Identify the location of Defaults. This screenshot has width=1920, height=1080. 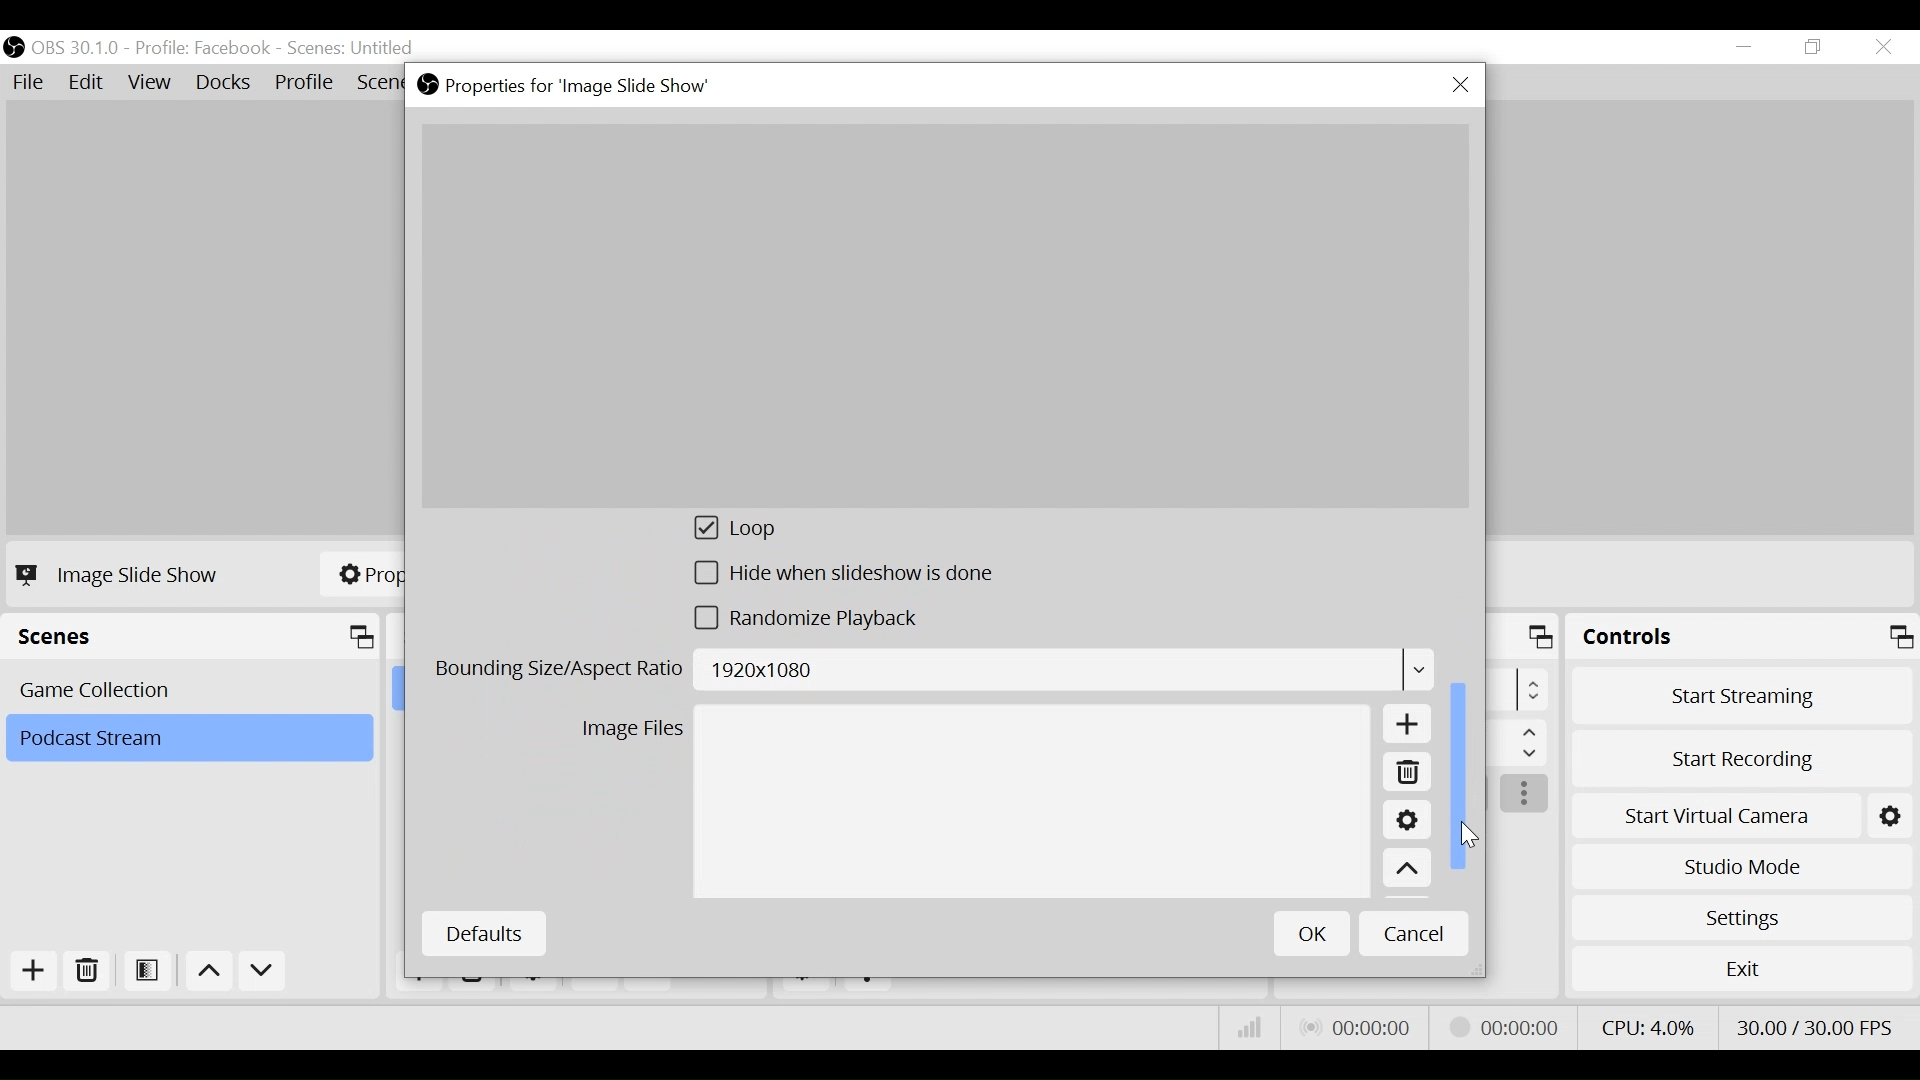
(483, 934).